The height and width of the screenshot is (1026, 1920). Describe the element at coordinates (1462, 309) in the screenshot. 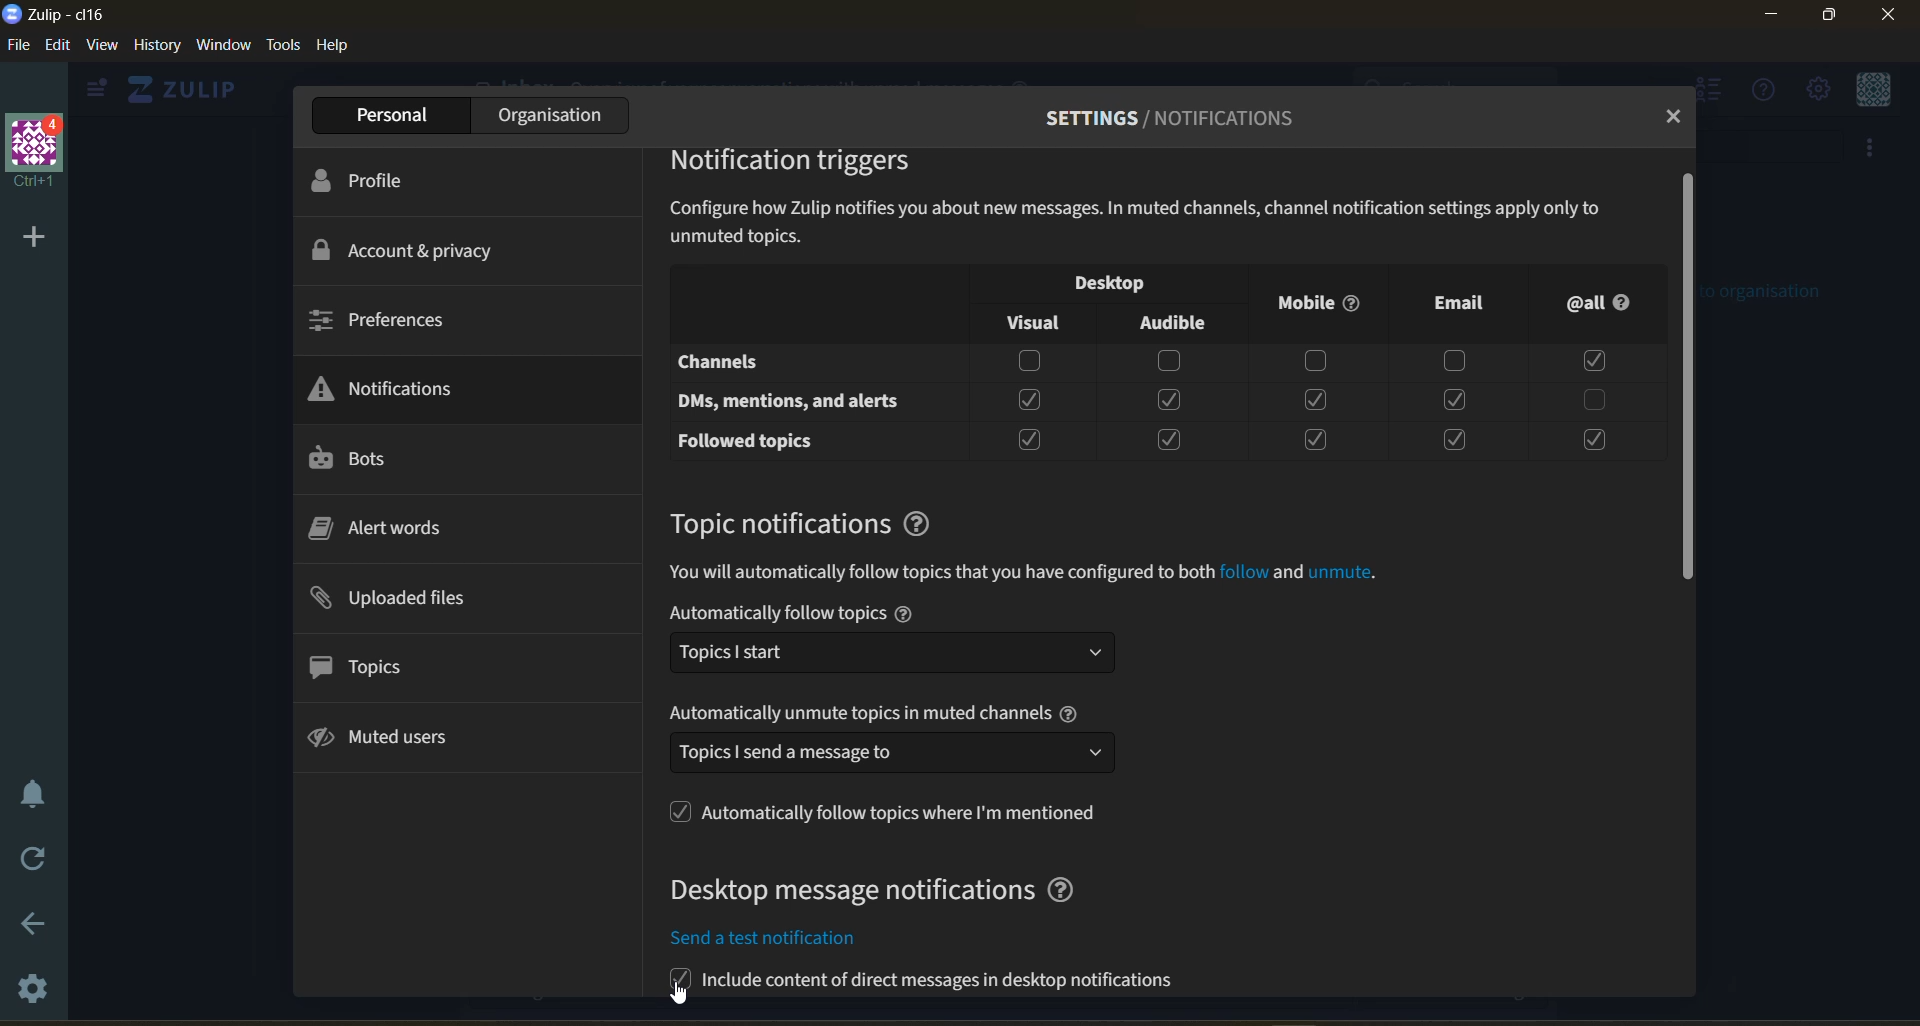

I see `Email` at that location.